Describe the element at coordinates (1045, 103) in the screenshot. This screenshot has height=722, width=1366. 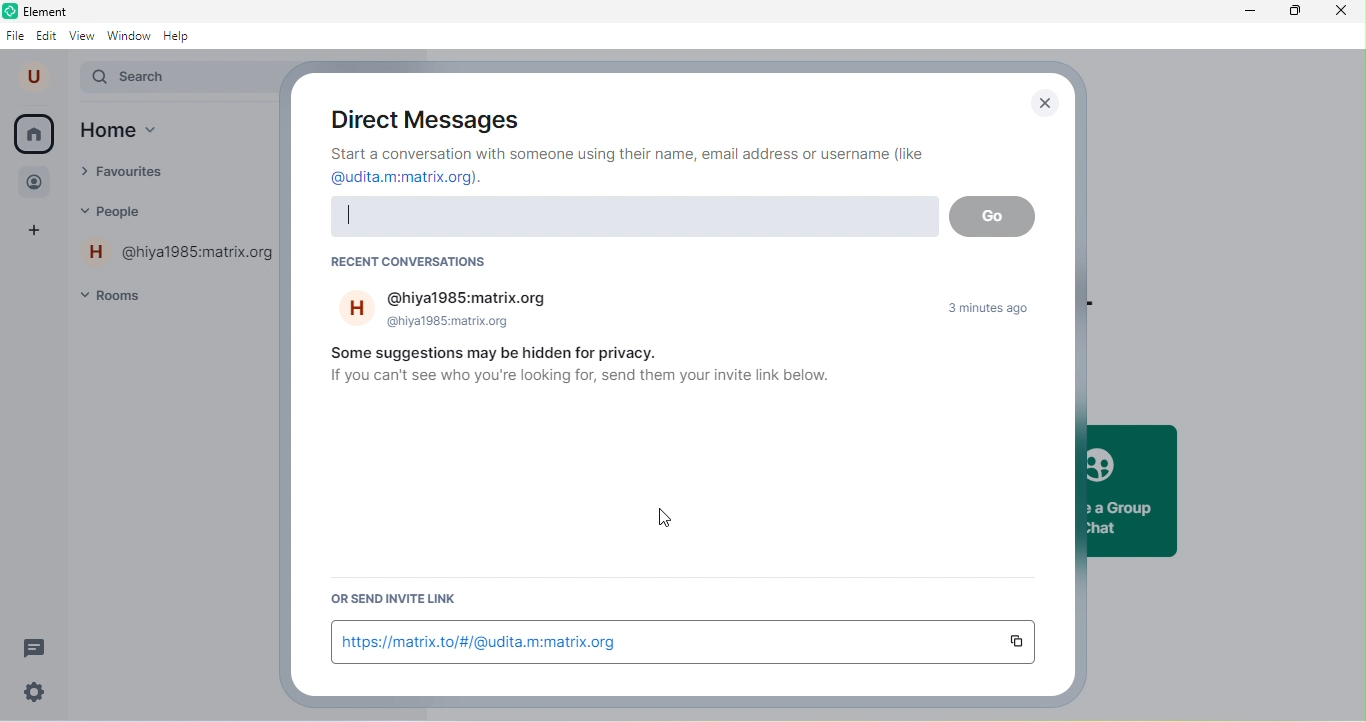
I see `close` at that location.